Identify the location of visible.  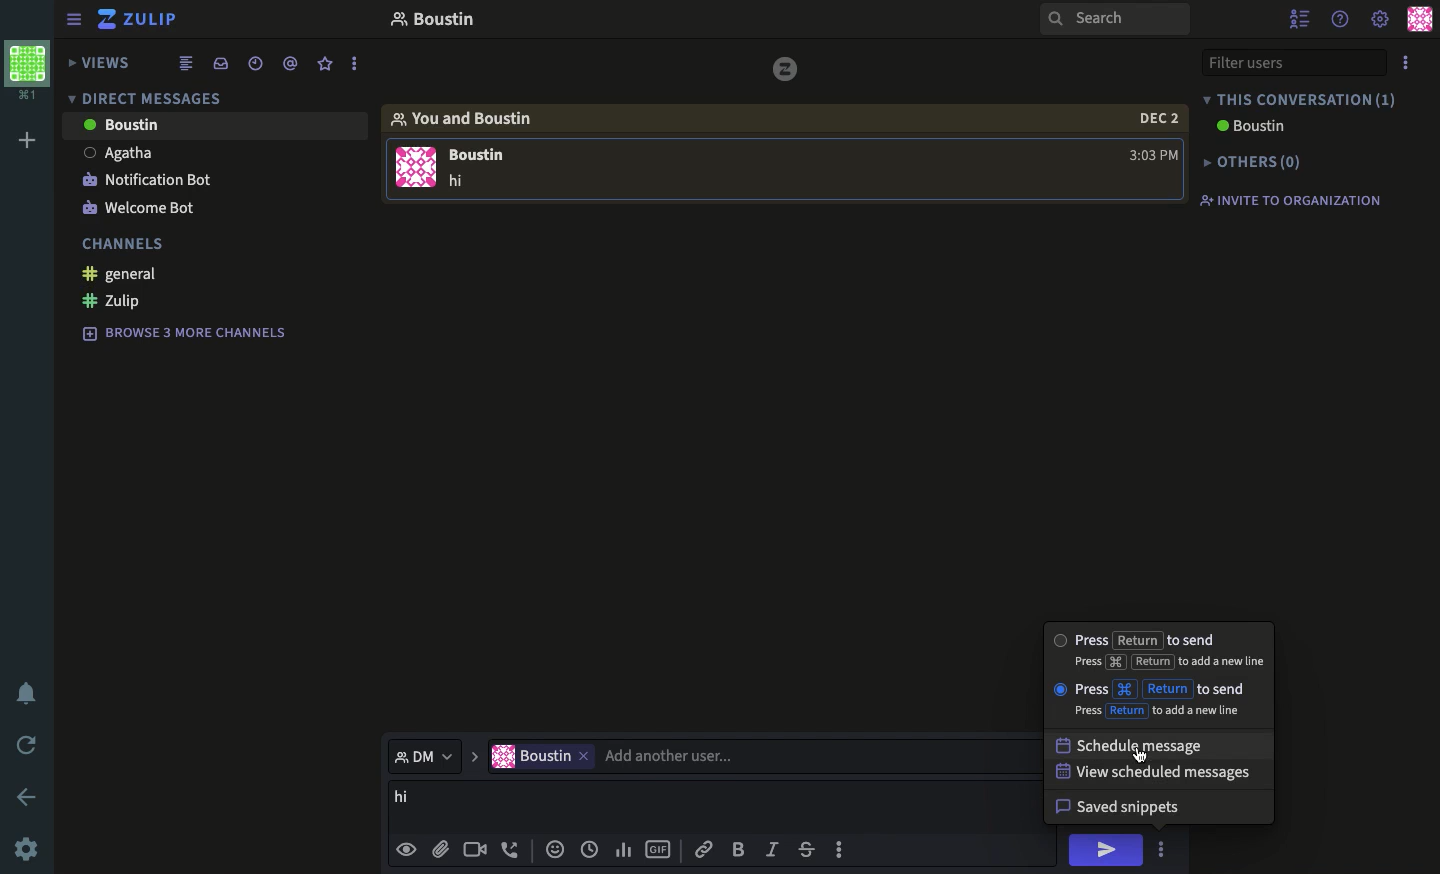
(409, 848).